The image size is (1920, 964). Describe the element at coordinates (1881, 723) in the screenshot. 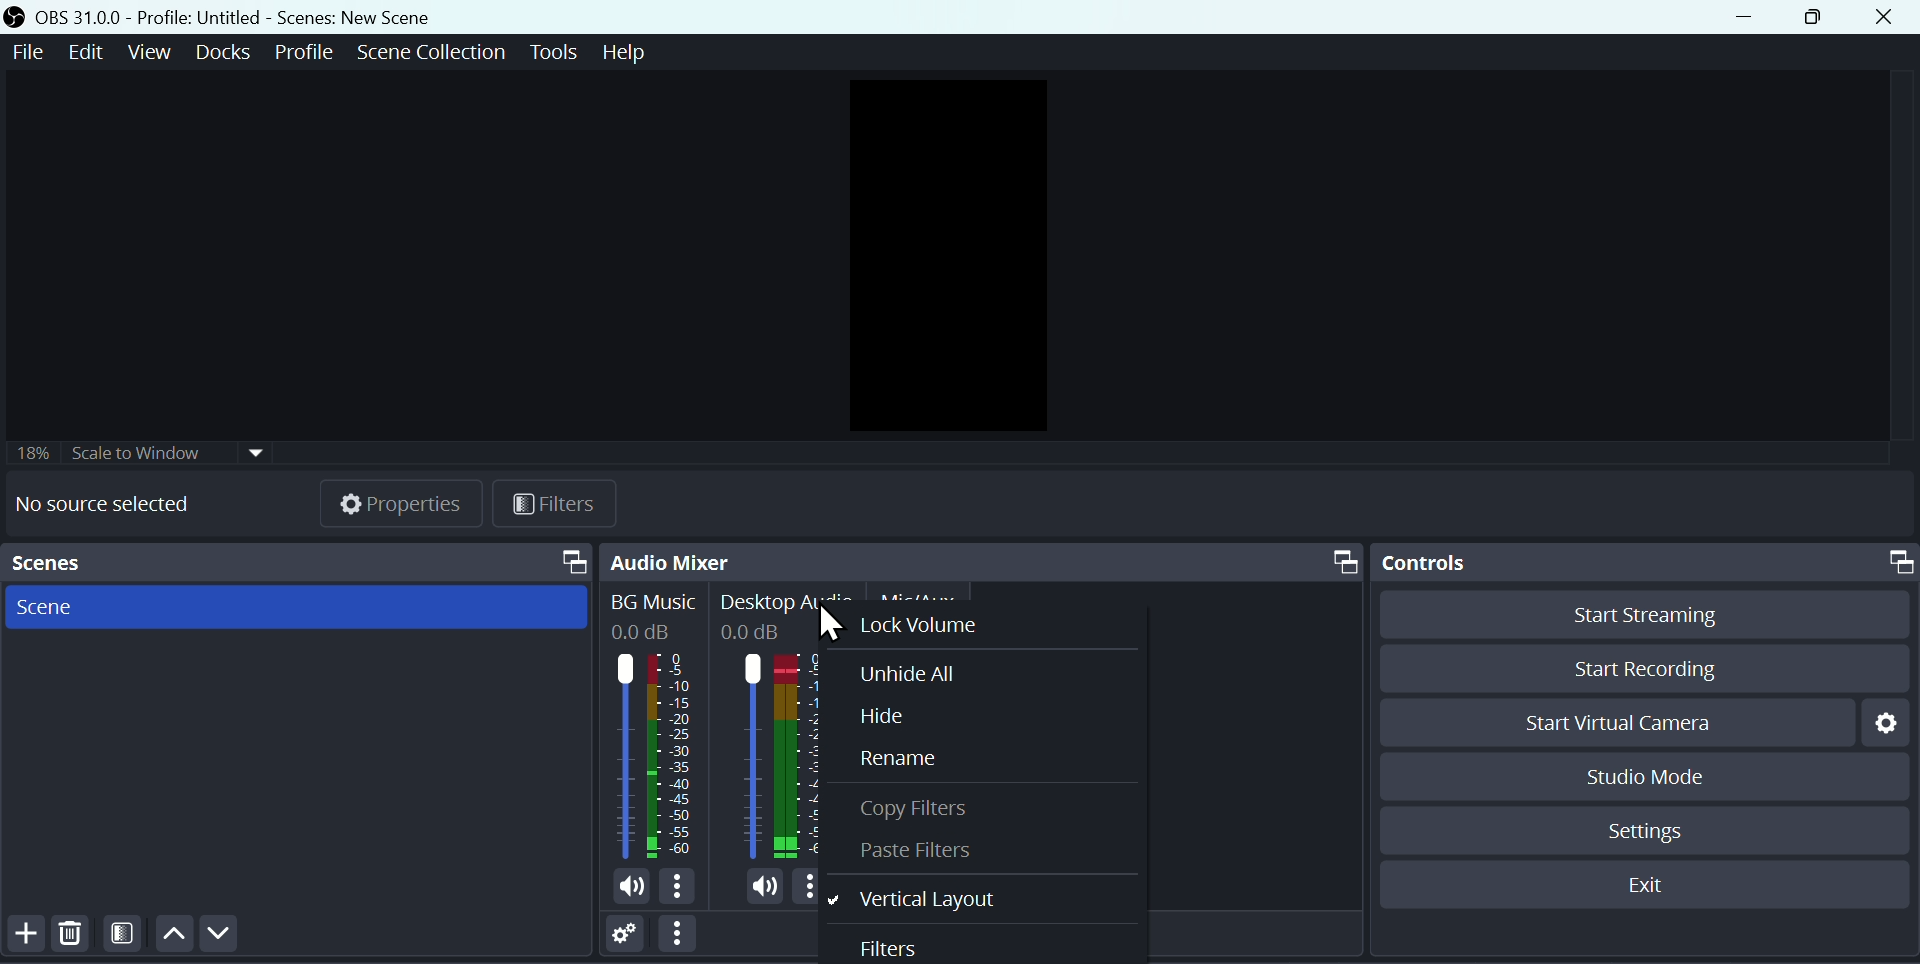

I see `Settings` at that location.